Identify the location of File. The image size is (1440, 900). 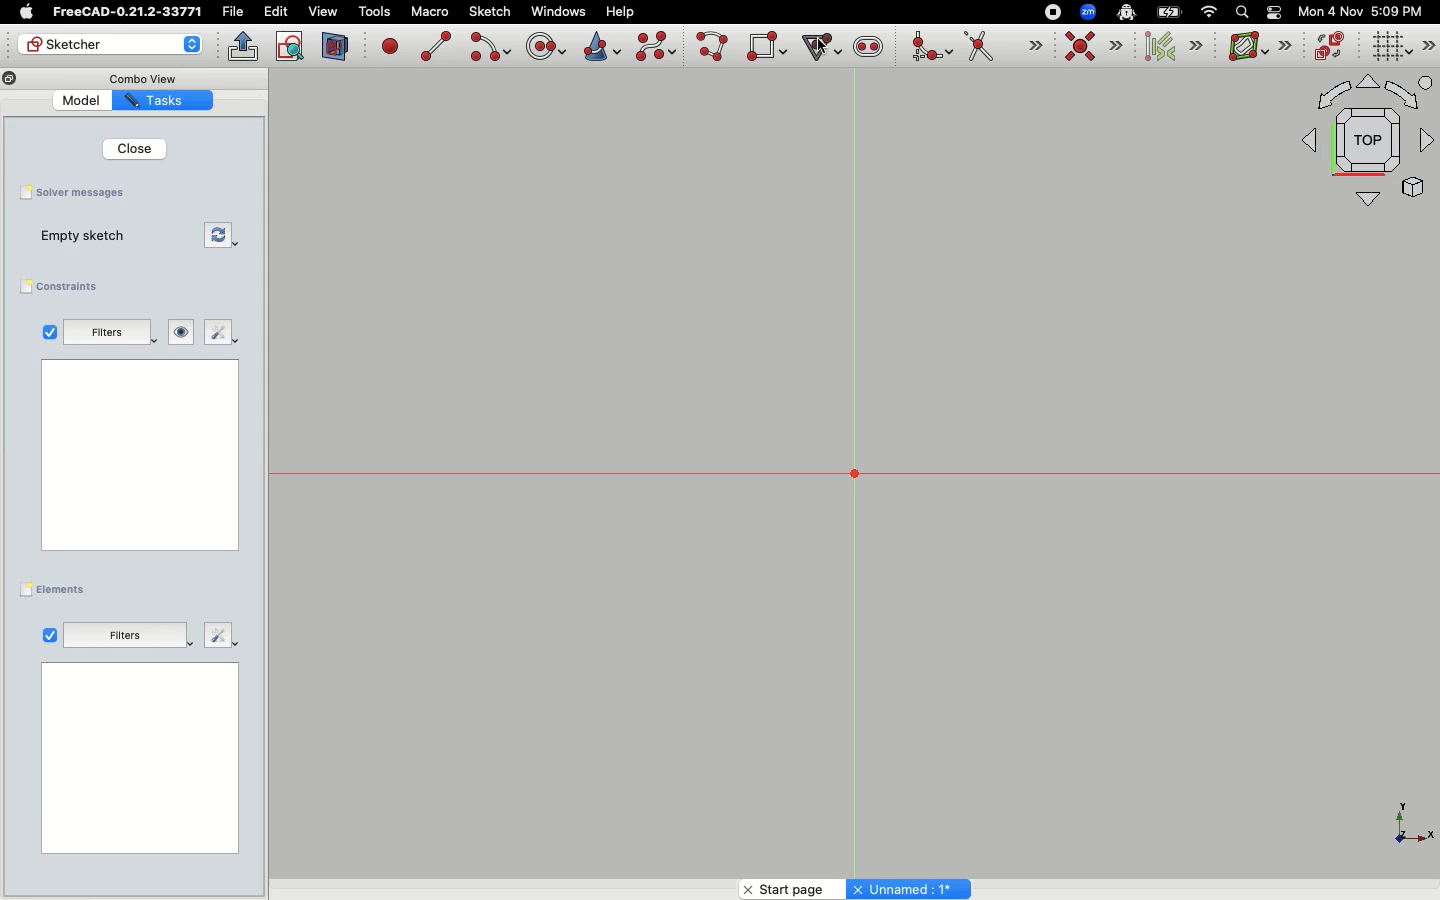
(235, 12).